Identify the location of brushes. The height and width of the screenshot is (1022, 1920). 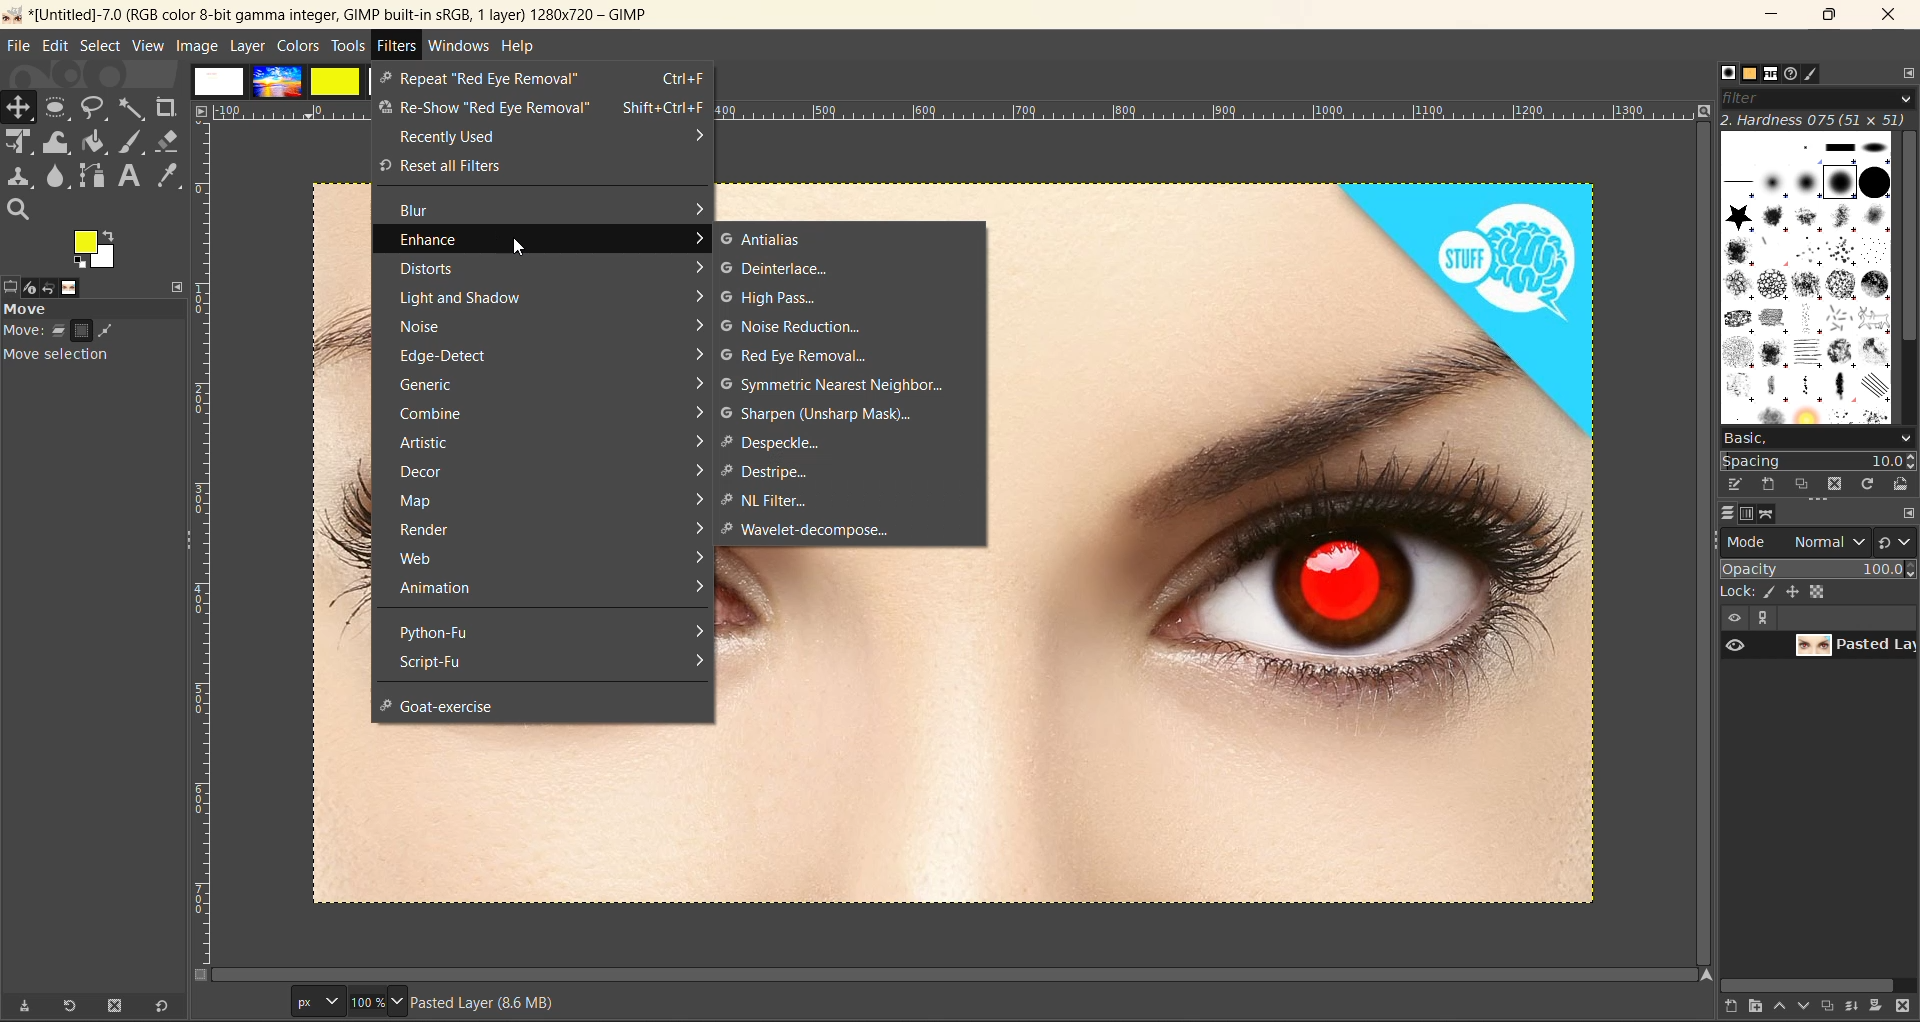
(1805, 278).